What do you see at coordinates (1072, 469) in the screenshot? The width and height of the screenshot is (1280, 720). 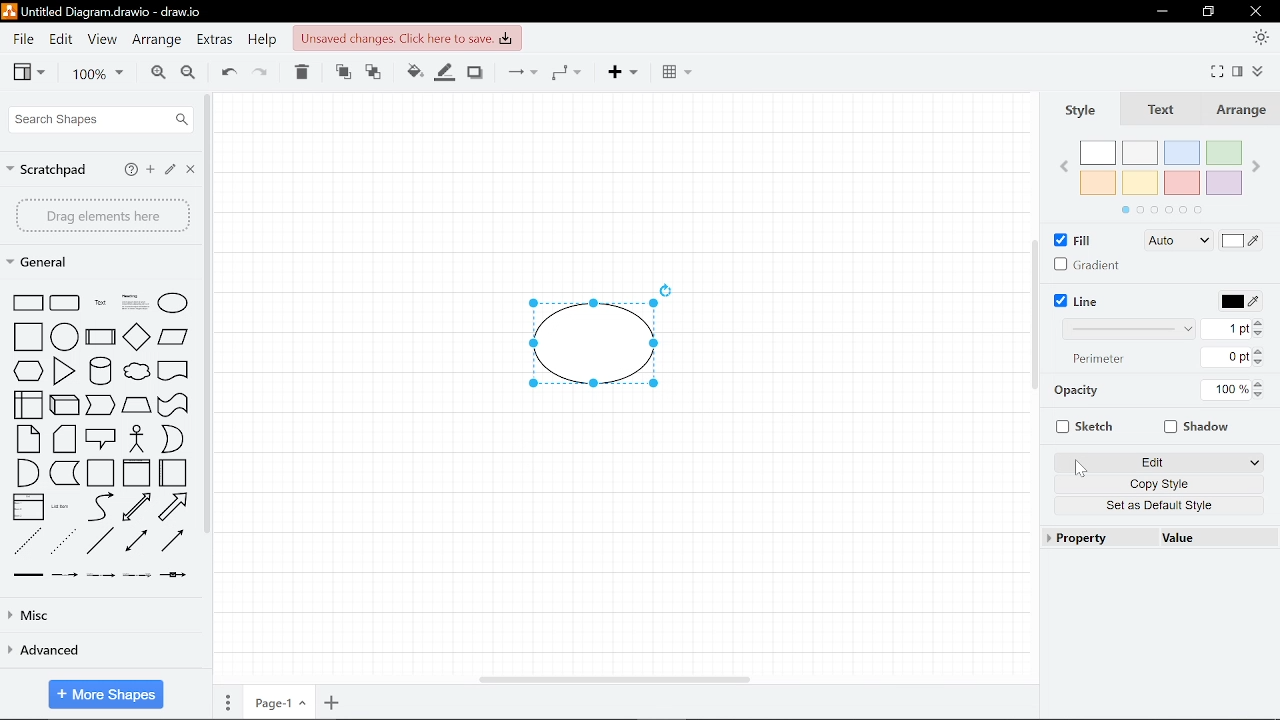 I see `Cursor` at bounding box center [1072, 469].